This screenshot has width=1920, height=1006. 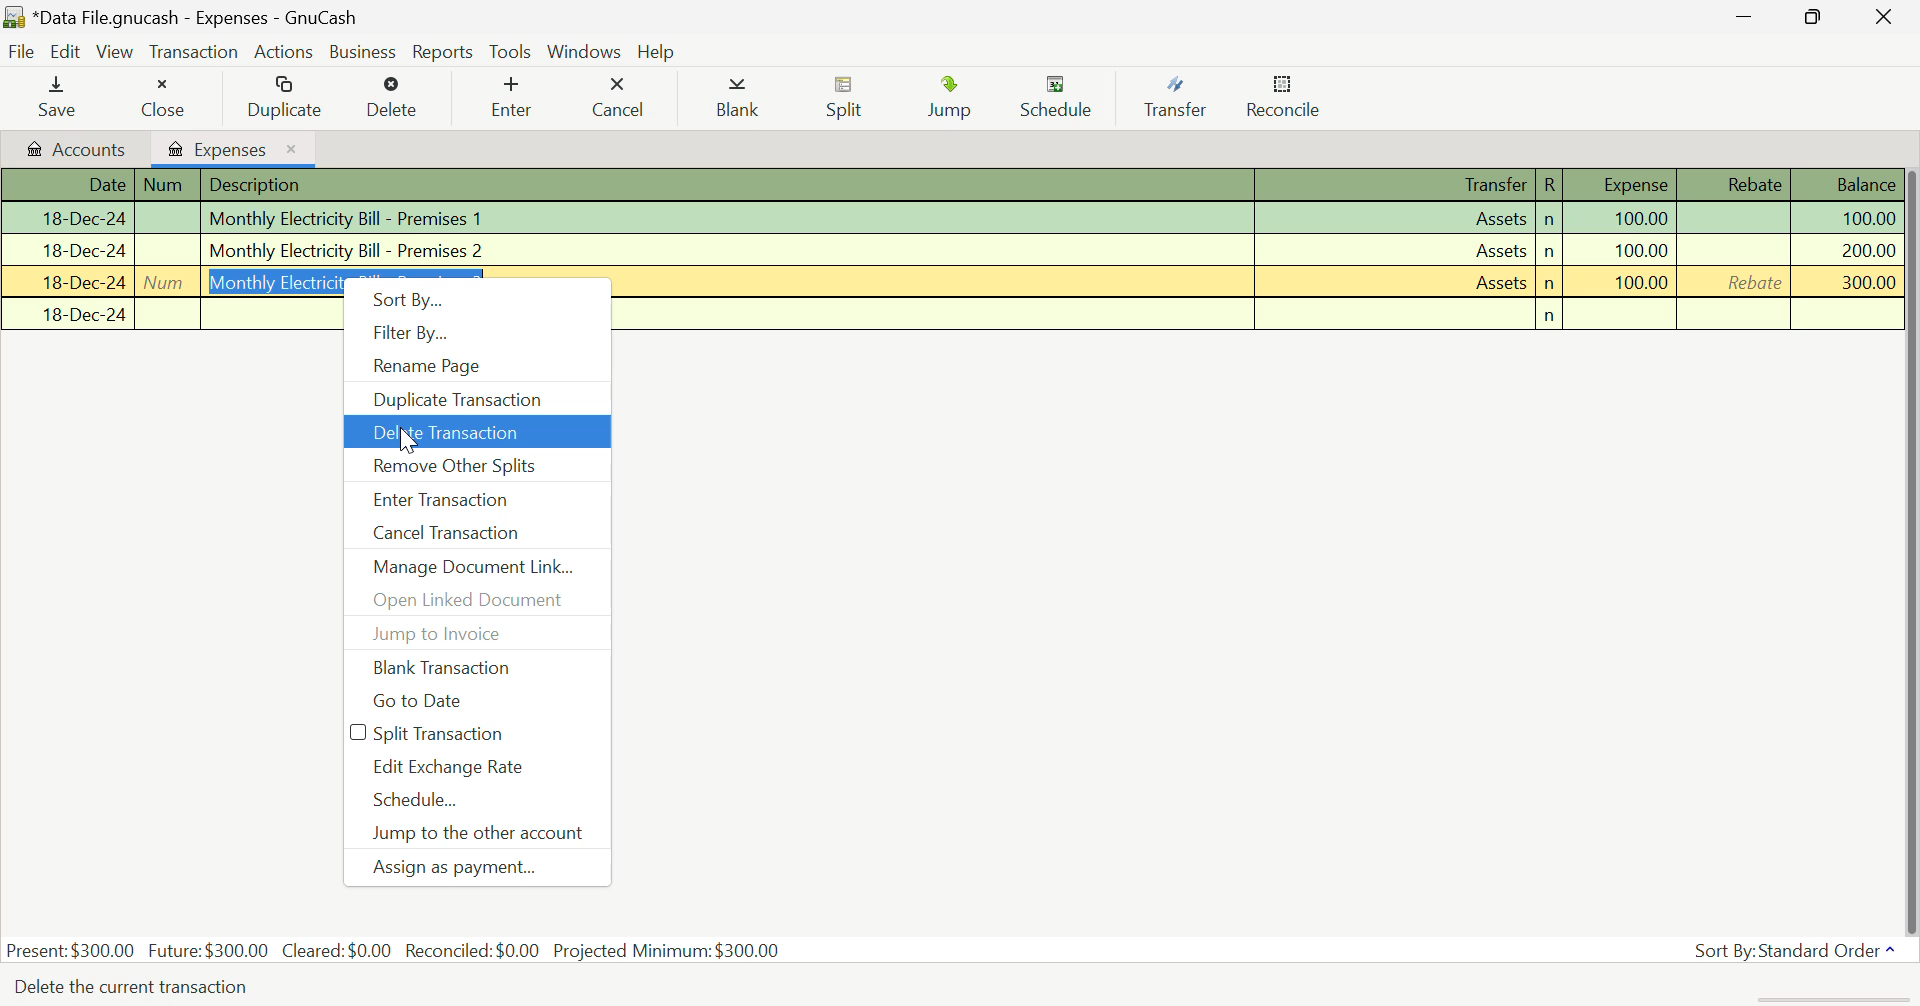 What do you see at coordinates (235, 148) in the screenshot?
I see `Expenses` at bounding box center [235, 148].